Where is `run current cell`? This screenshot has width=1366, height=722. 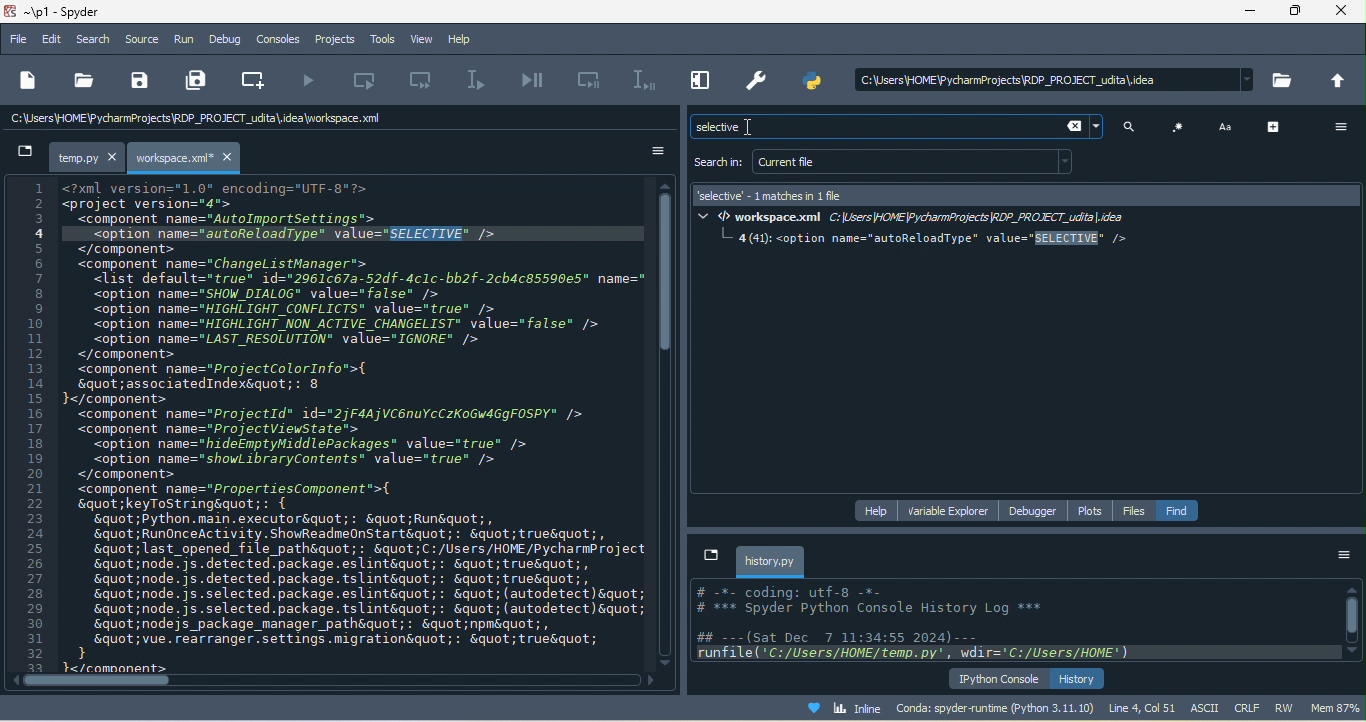 run current cell is located at coordinates (374, 80).